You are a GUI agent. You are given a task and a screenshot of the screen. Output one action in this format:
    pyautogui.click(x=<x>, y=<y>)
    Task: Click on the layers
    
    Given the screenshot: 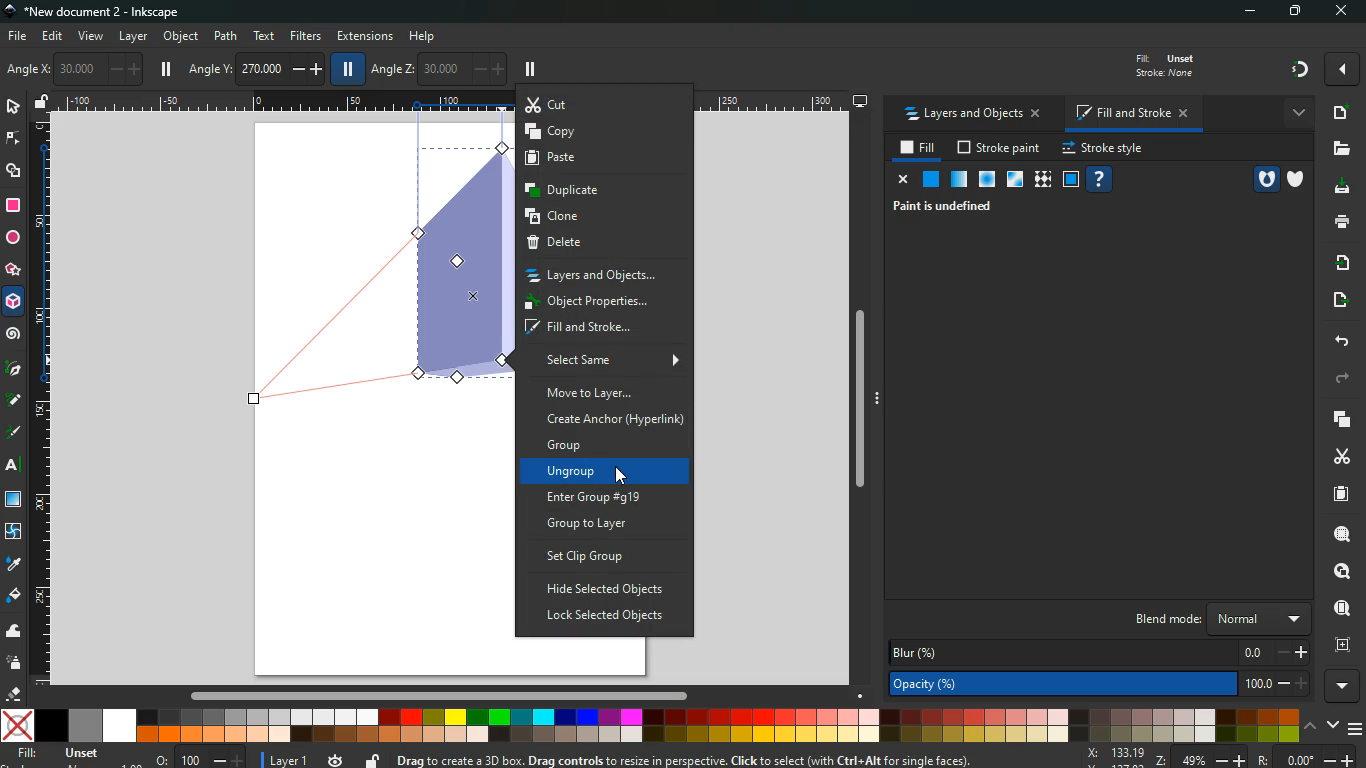 What is the action you would take?
    pyautogui.click(x=1336, y=418)
    